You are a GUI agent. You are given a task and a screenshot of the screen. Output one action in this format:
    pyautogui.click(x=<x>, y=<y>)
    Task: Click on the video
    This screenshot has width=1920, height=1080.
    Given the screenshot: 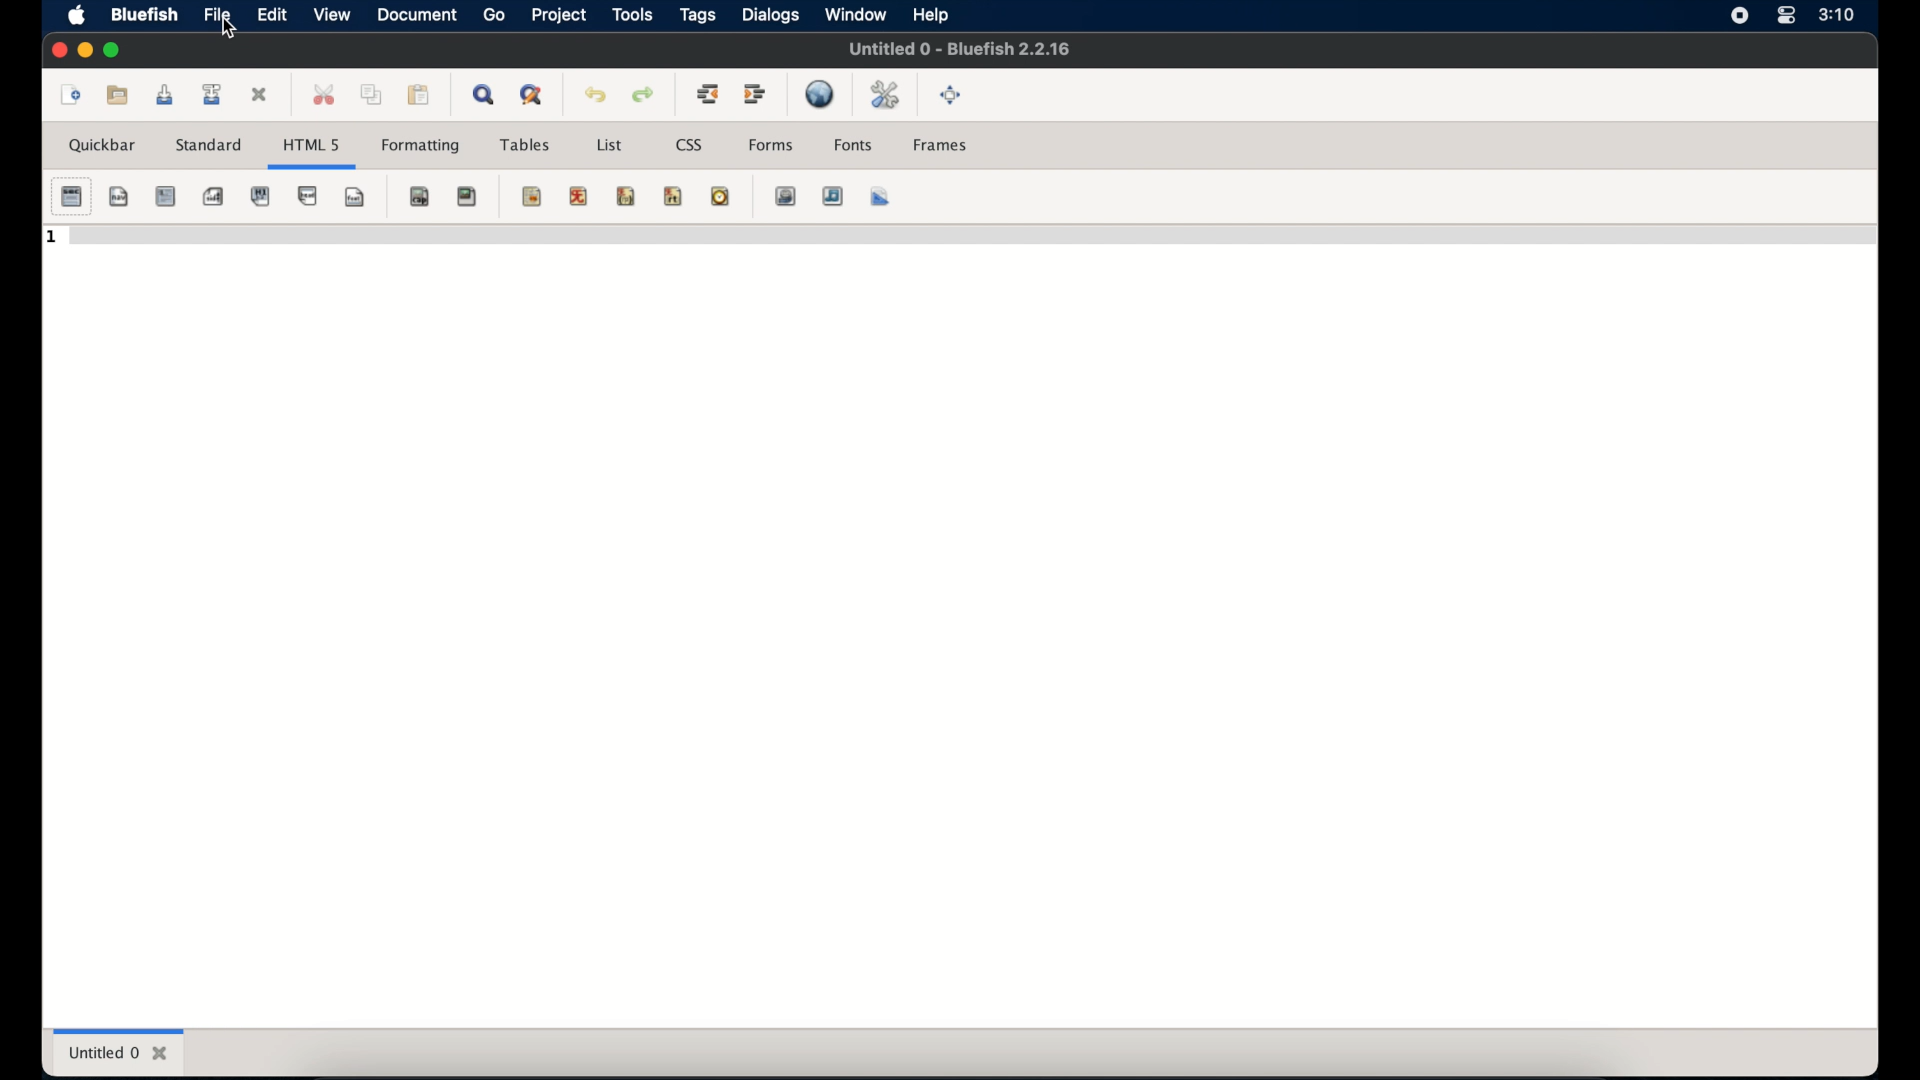 What is the action you would take?
    pyautogui.click(x=787, y=196)
    